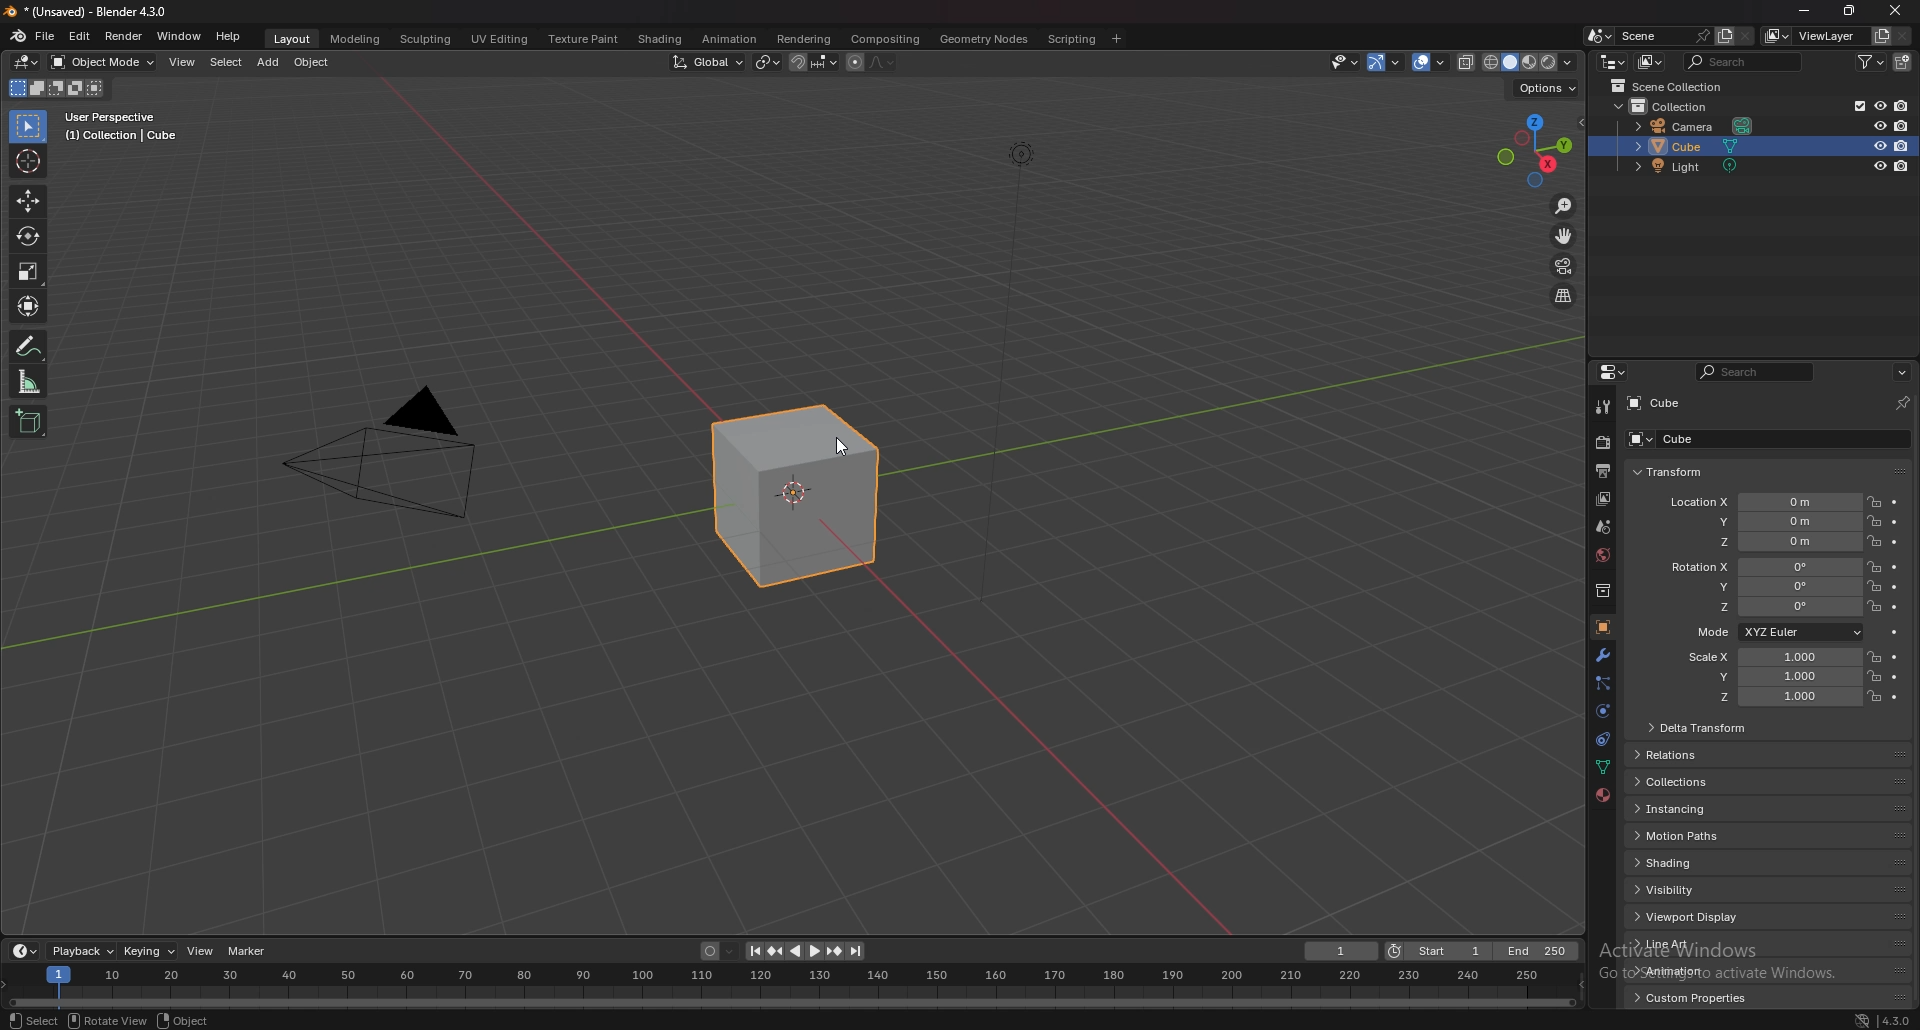 This screenshot has width=1920, height=1030. Describe the element at coordinates (1599, 471) in the screenshot. I see `output` at that location.